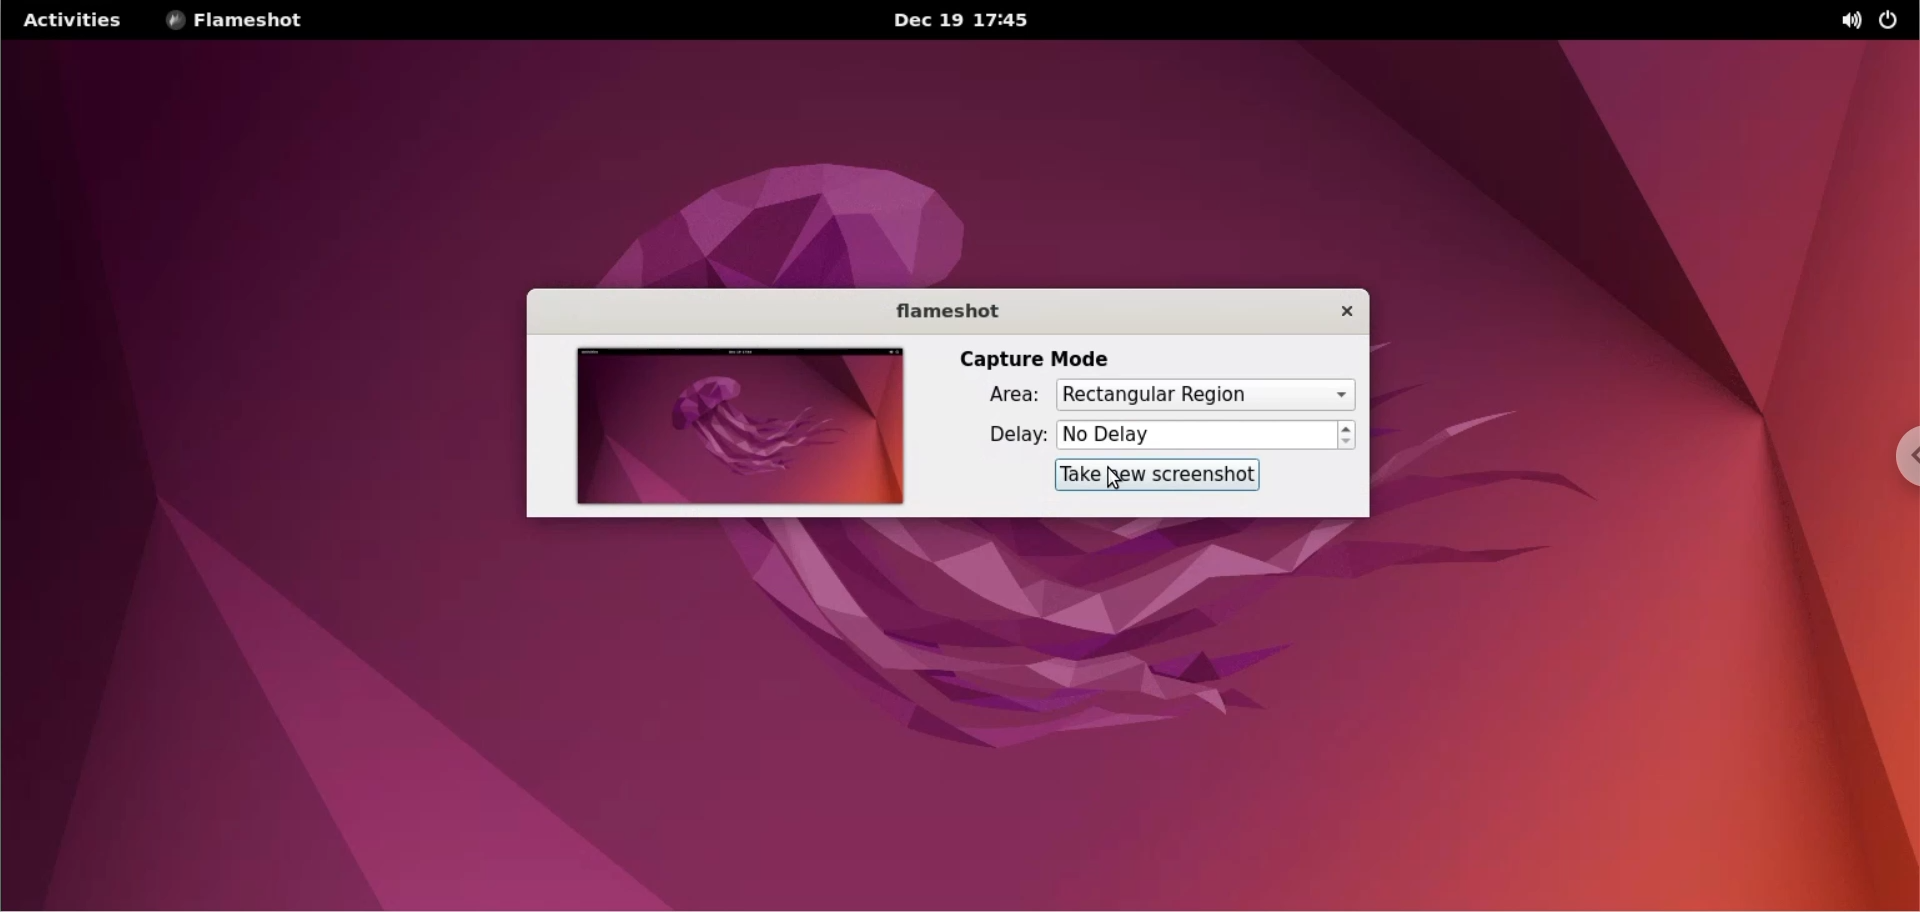 The height and width of the screenshot is (912, 1920). What do you see at coordinates (1108, 479) in the screenshot?
I see `cursor ` at bounding box center [1108, 479].